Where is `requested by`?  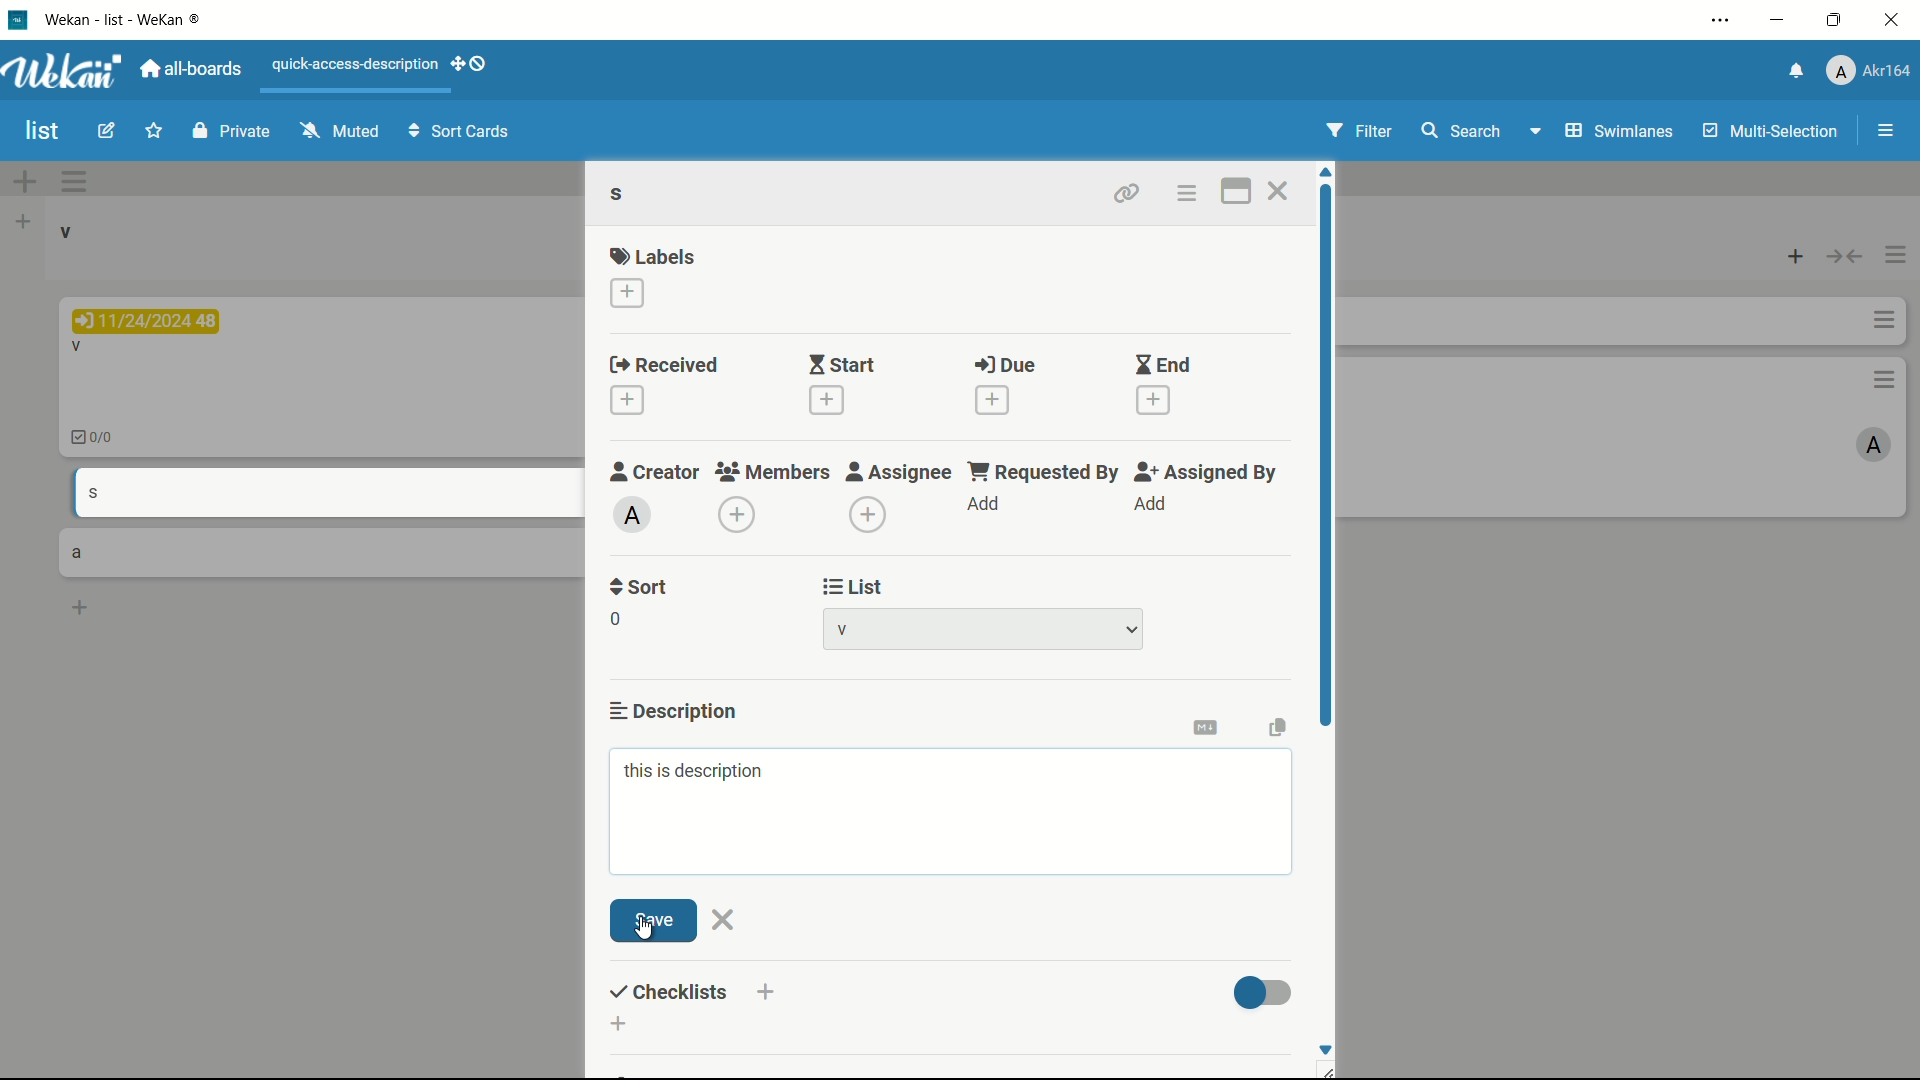 requested by is located at coordinates (1046, 474).